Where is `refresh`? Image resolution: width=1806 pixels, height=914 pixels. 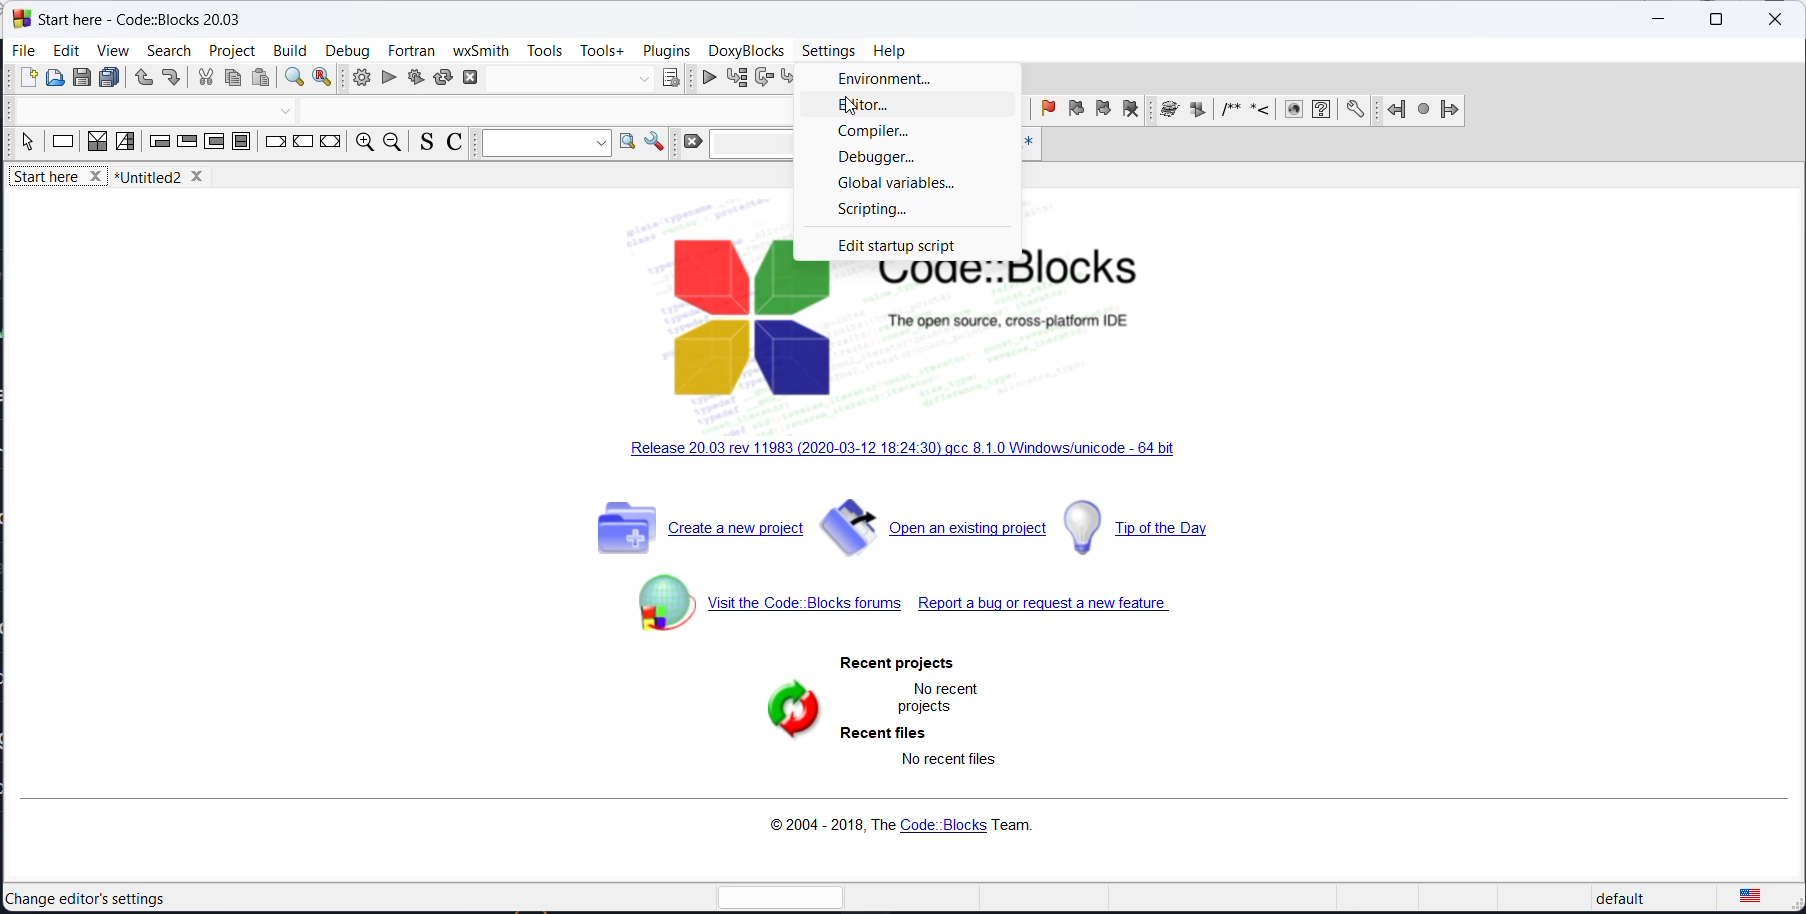 refresh is located at coordinates (772, 716).